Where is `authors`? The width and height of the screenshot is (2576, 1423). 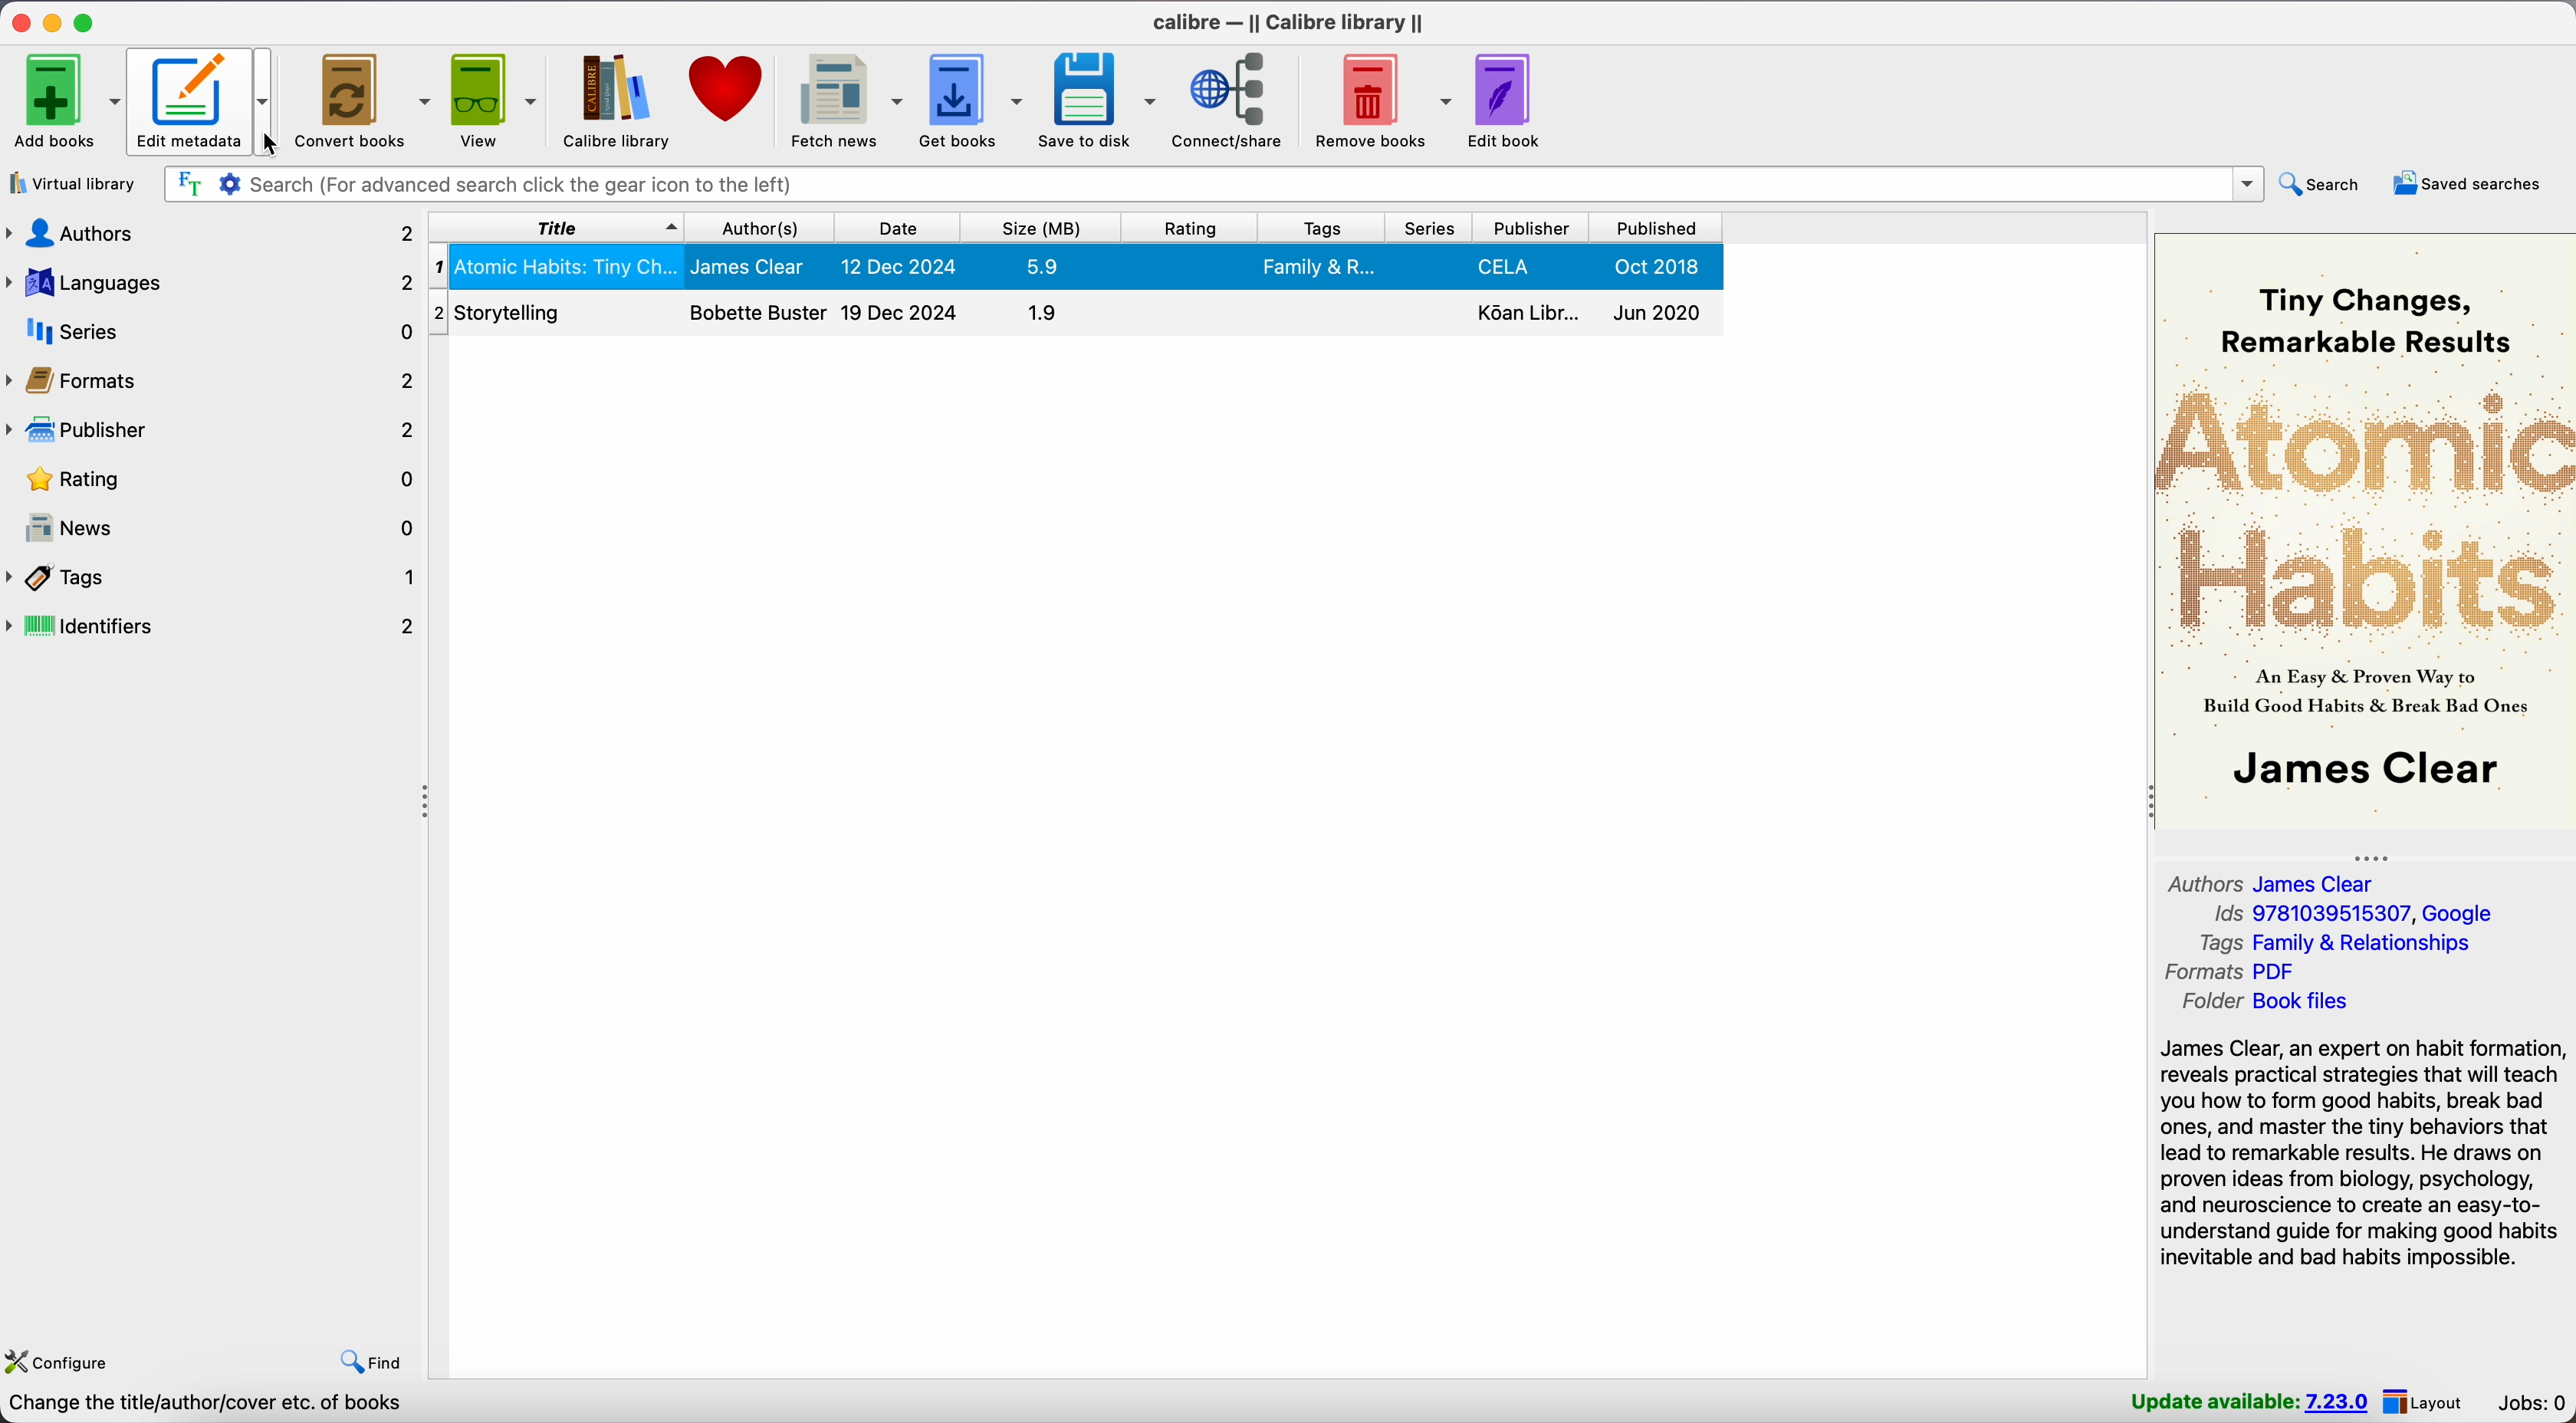
authors is located at coordinates (211, 234).